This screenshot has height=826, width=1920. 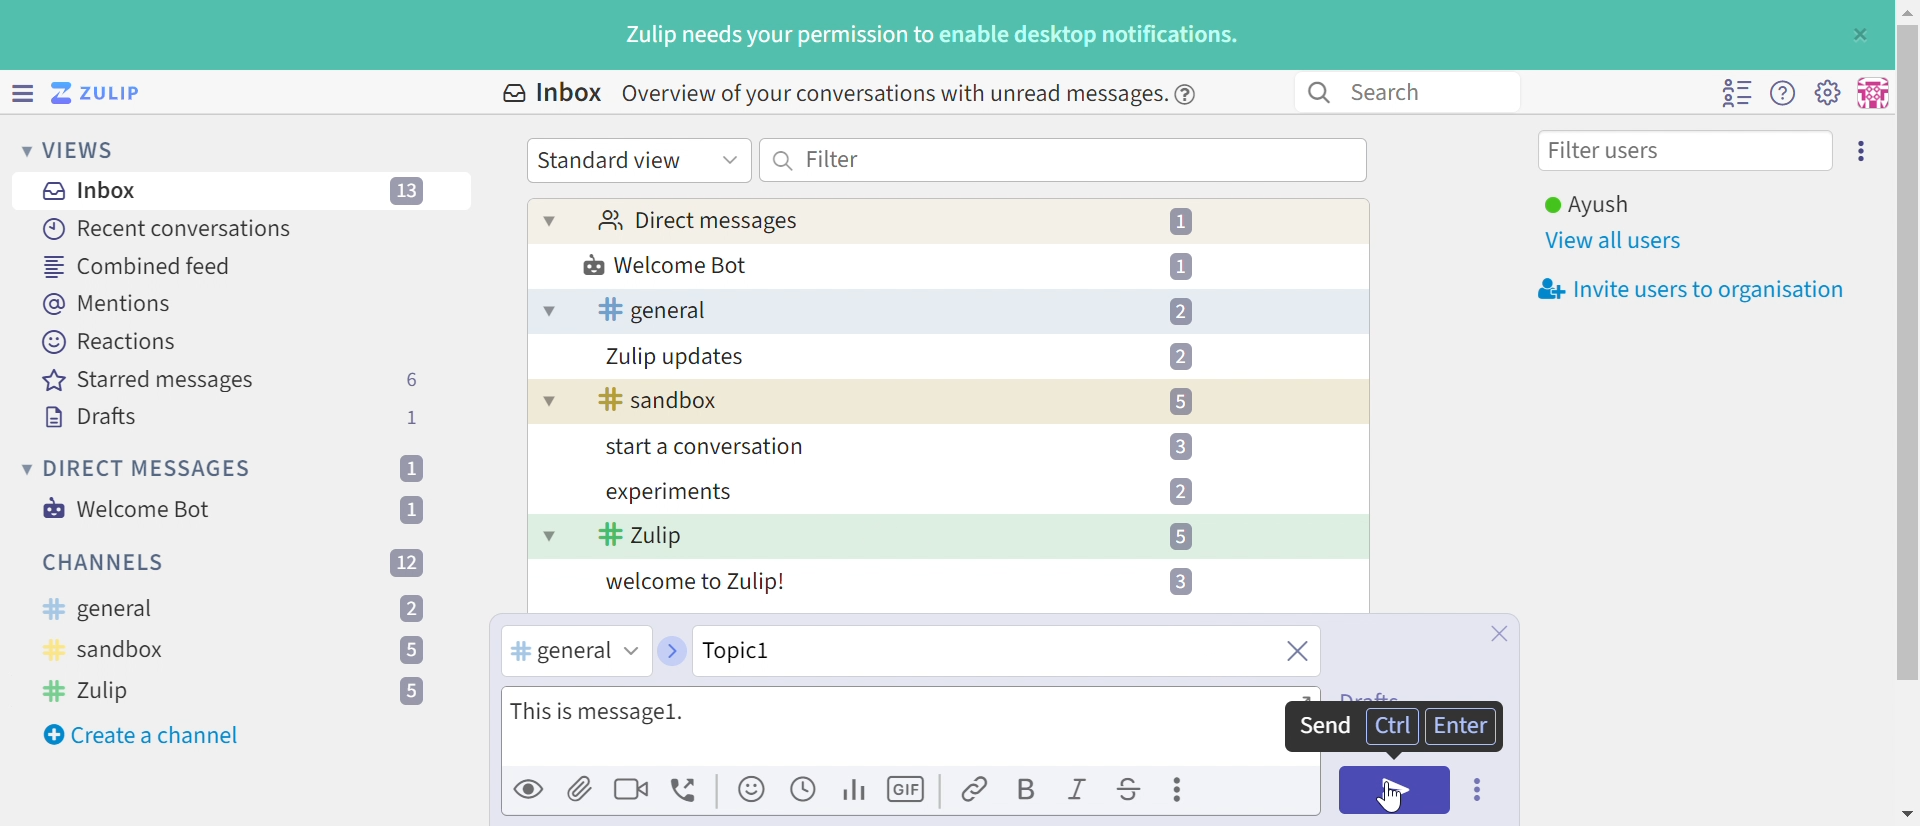 What do you see at coordinates (169, 228) in the screenshot?
I see `Recent conversations` at bounding box center [169, 228].